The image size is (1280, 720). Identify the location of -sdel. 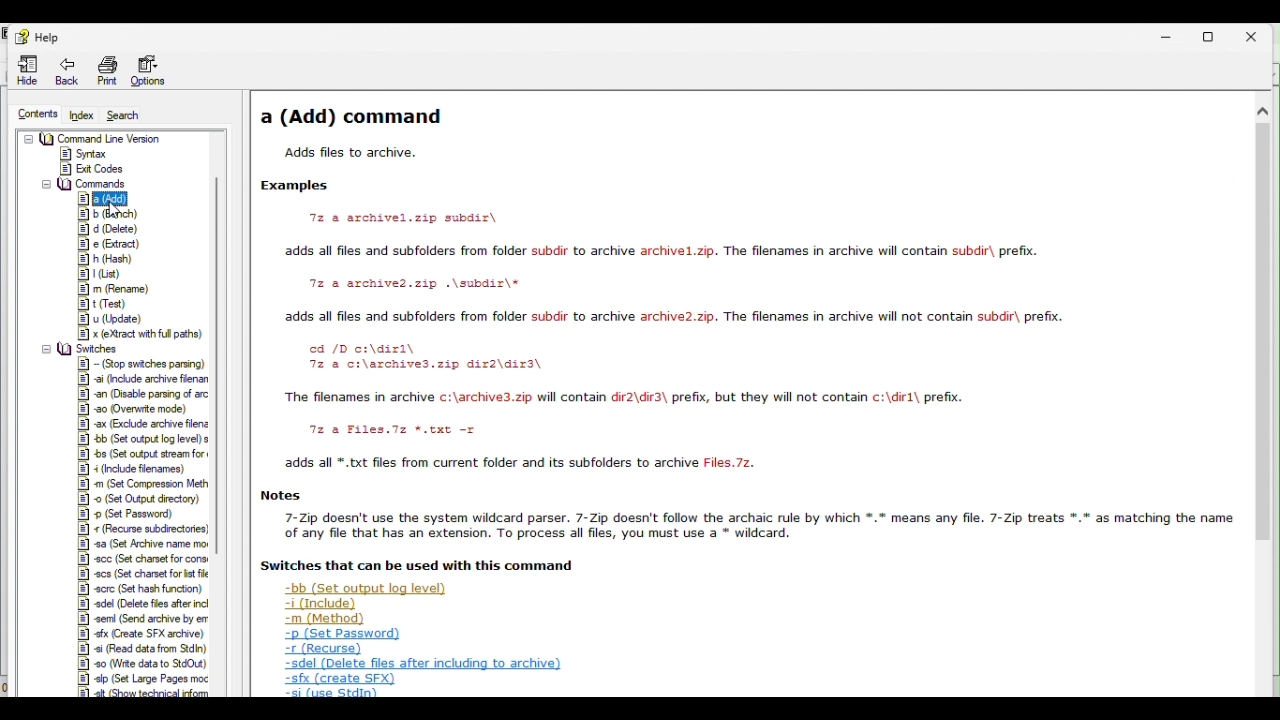
(145, 604).